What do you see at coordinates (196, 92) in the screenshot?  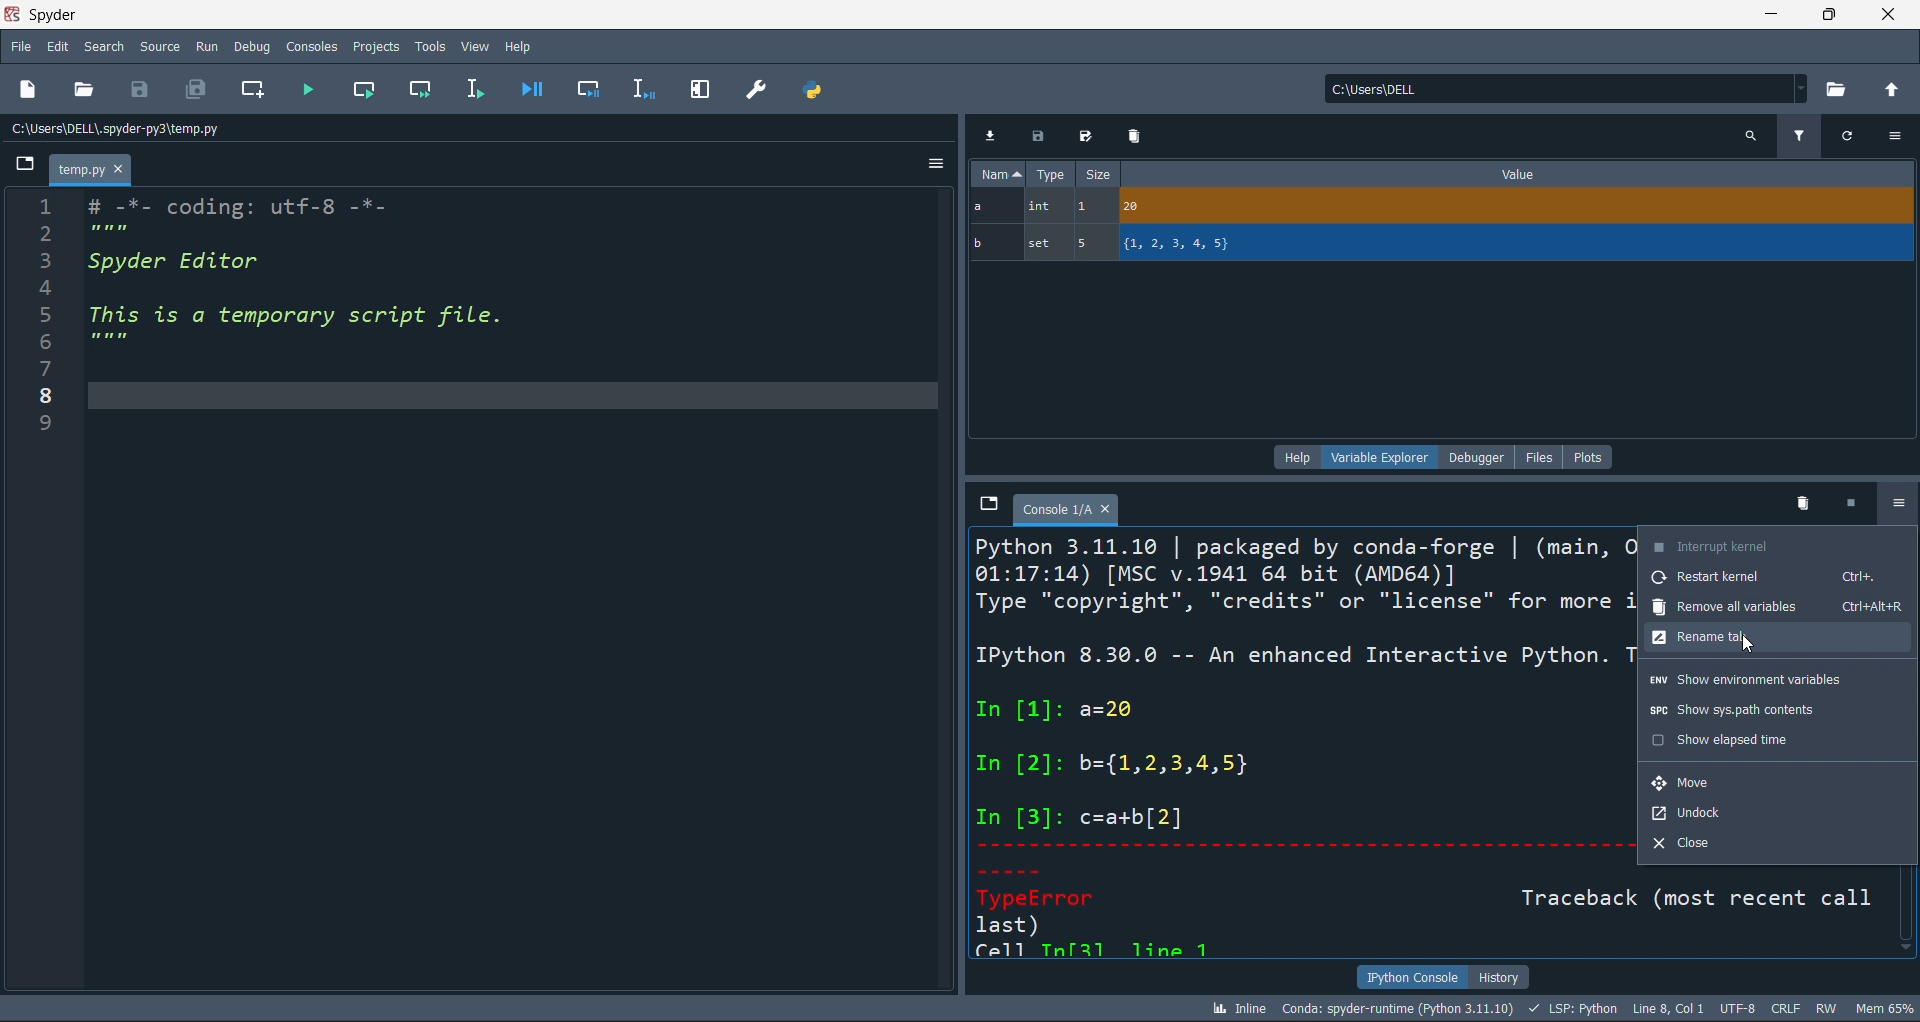 I see `save all` at bounding box center [196, 92].